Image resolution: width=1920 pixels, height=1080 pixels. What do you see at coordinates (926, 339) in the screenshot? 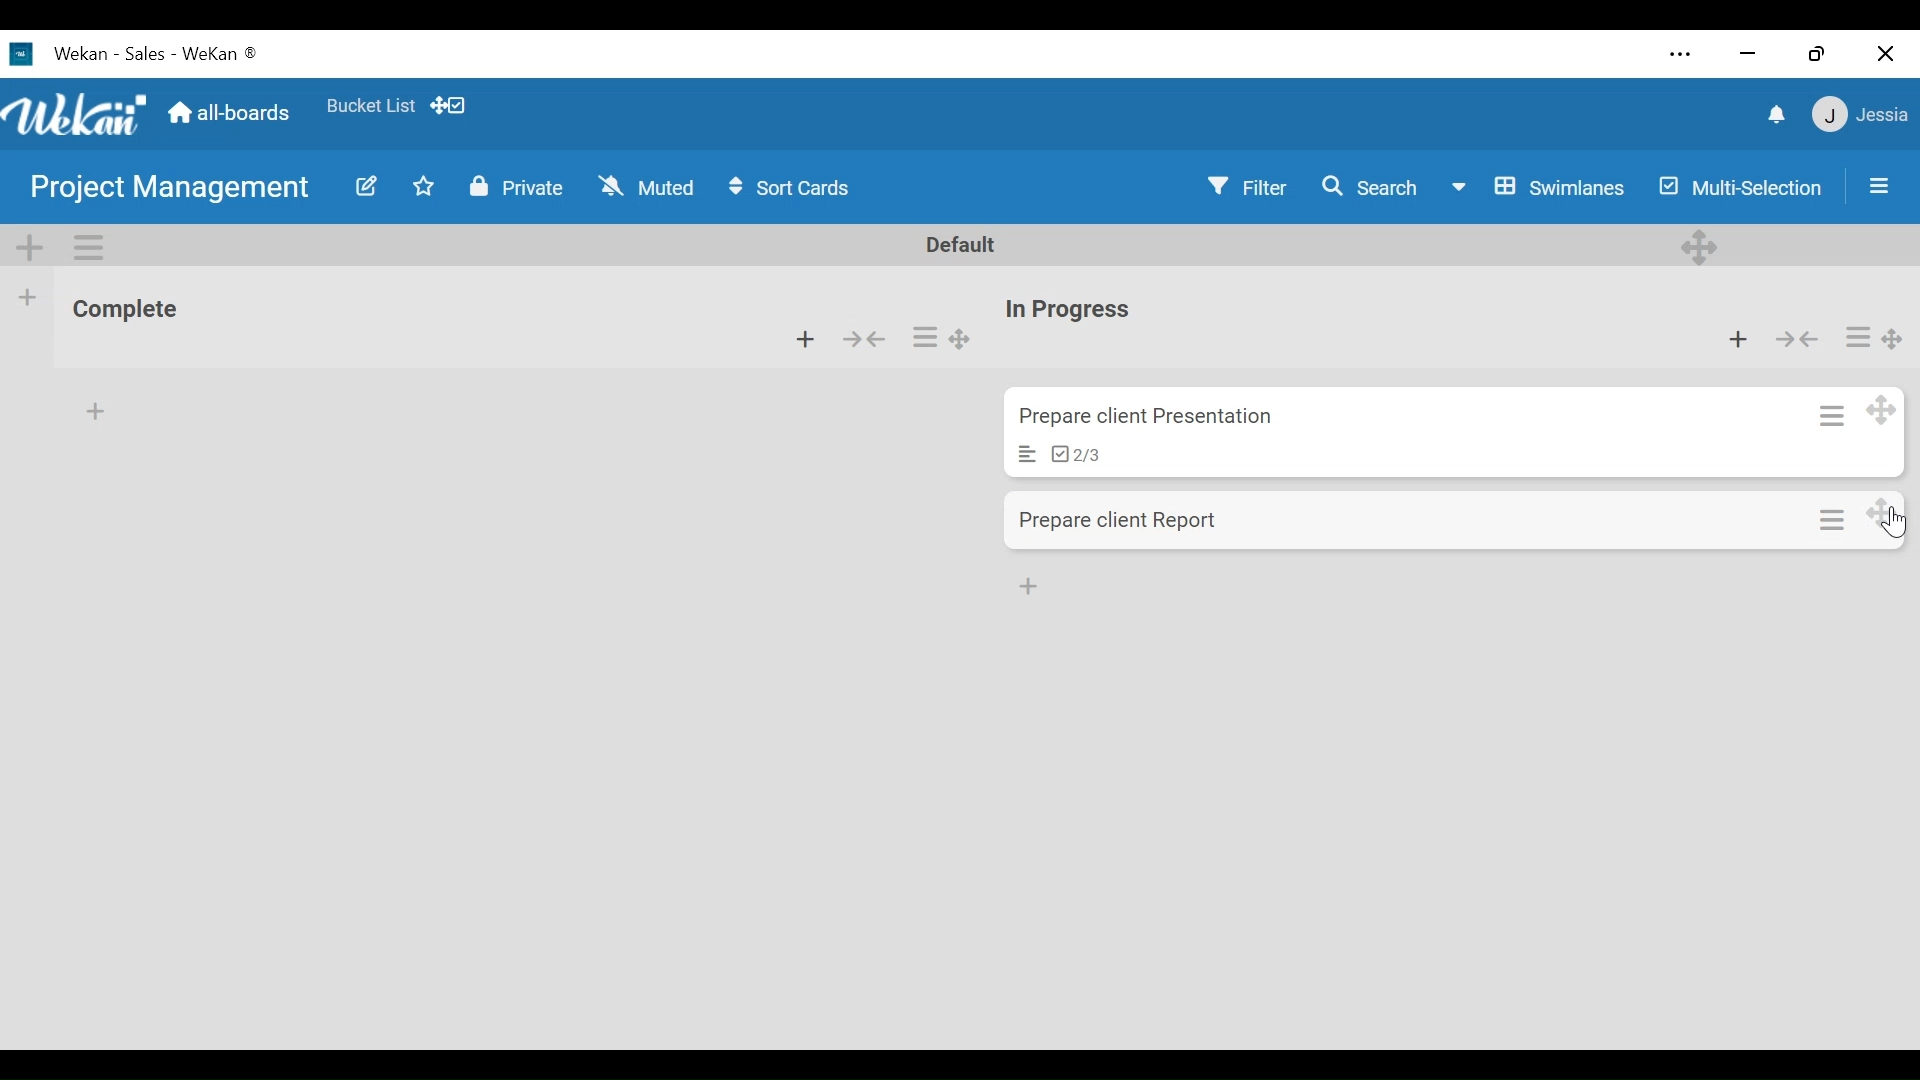
I see `List actions` at bounding box center [926, 339].